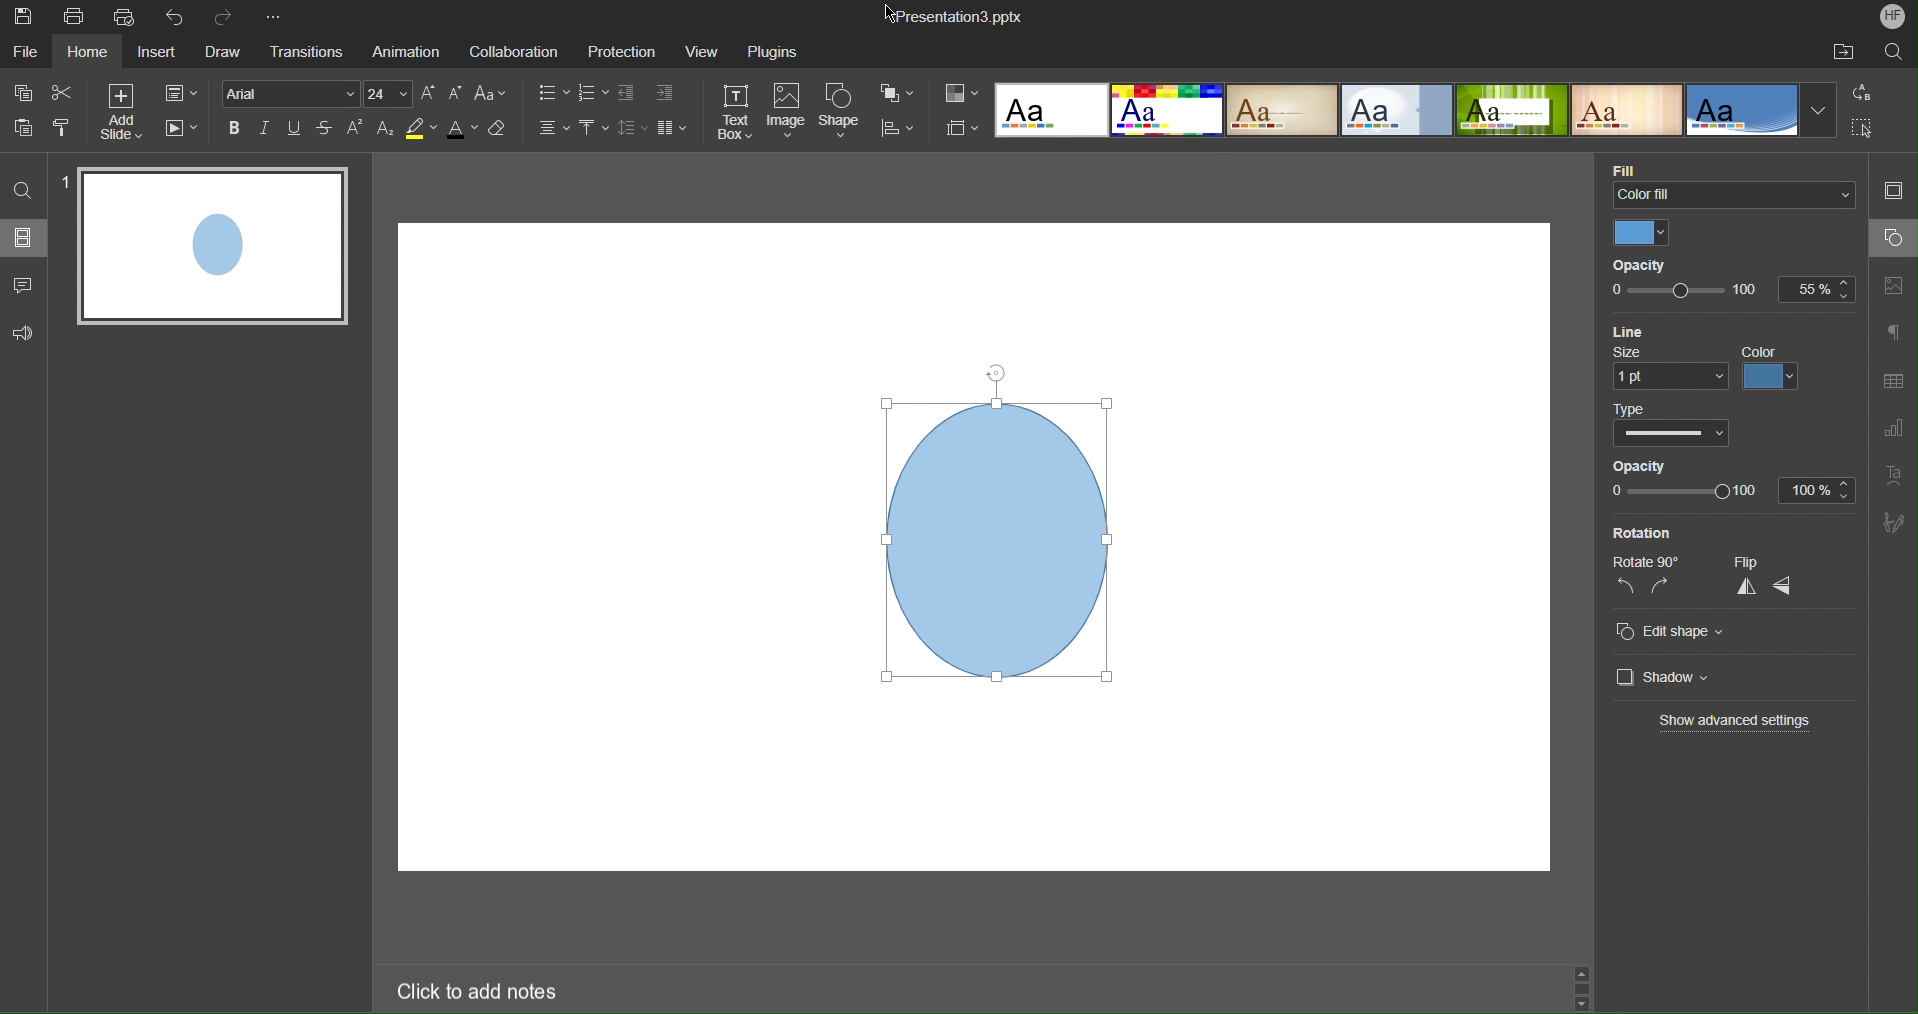  What do you see at coordinates (628, 94) in the screenshot?
I see `Decrease Indent` at bounding box center [628, 94].